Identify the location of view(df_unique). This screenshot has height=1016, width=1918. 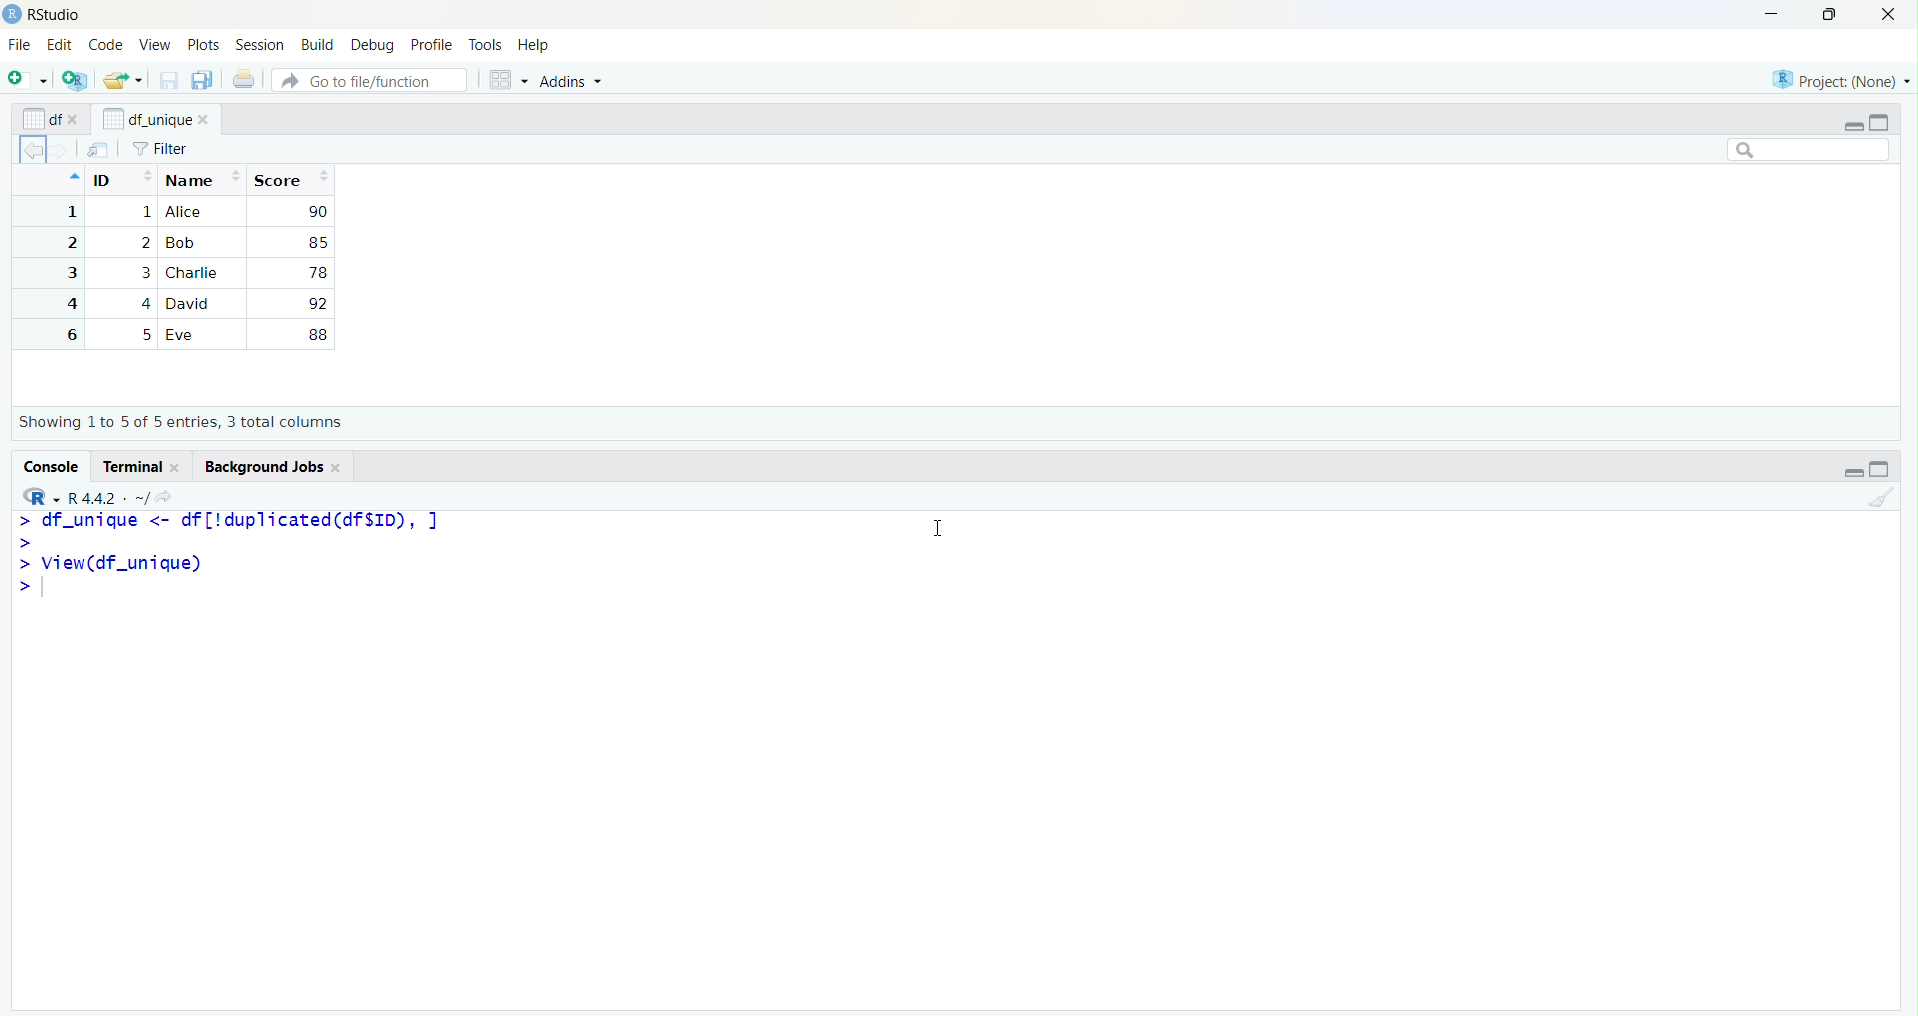
(125, 562).